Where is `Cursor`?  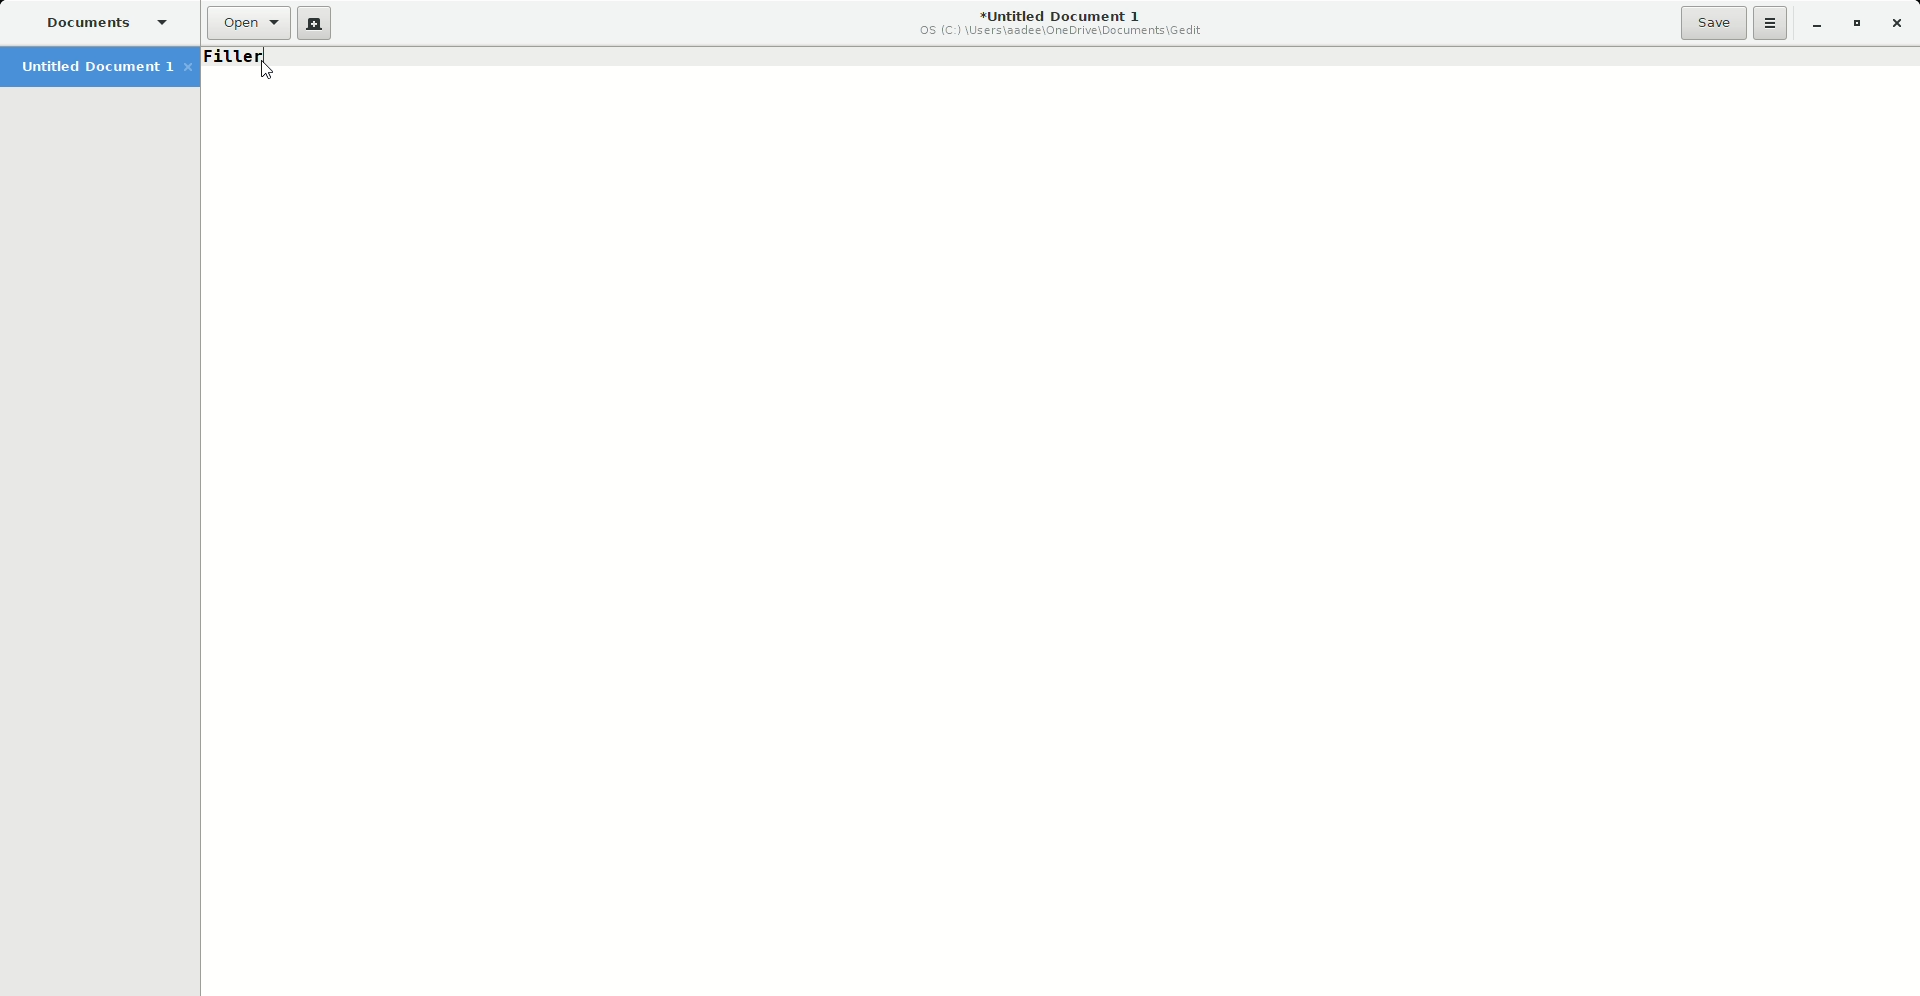
Cursor is located at coordinates (270, 71).